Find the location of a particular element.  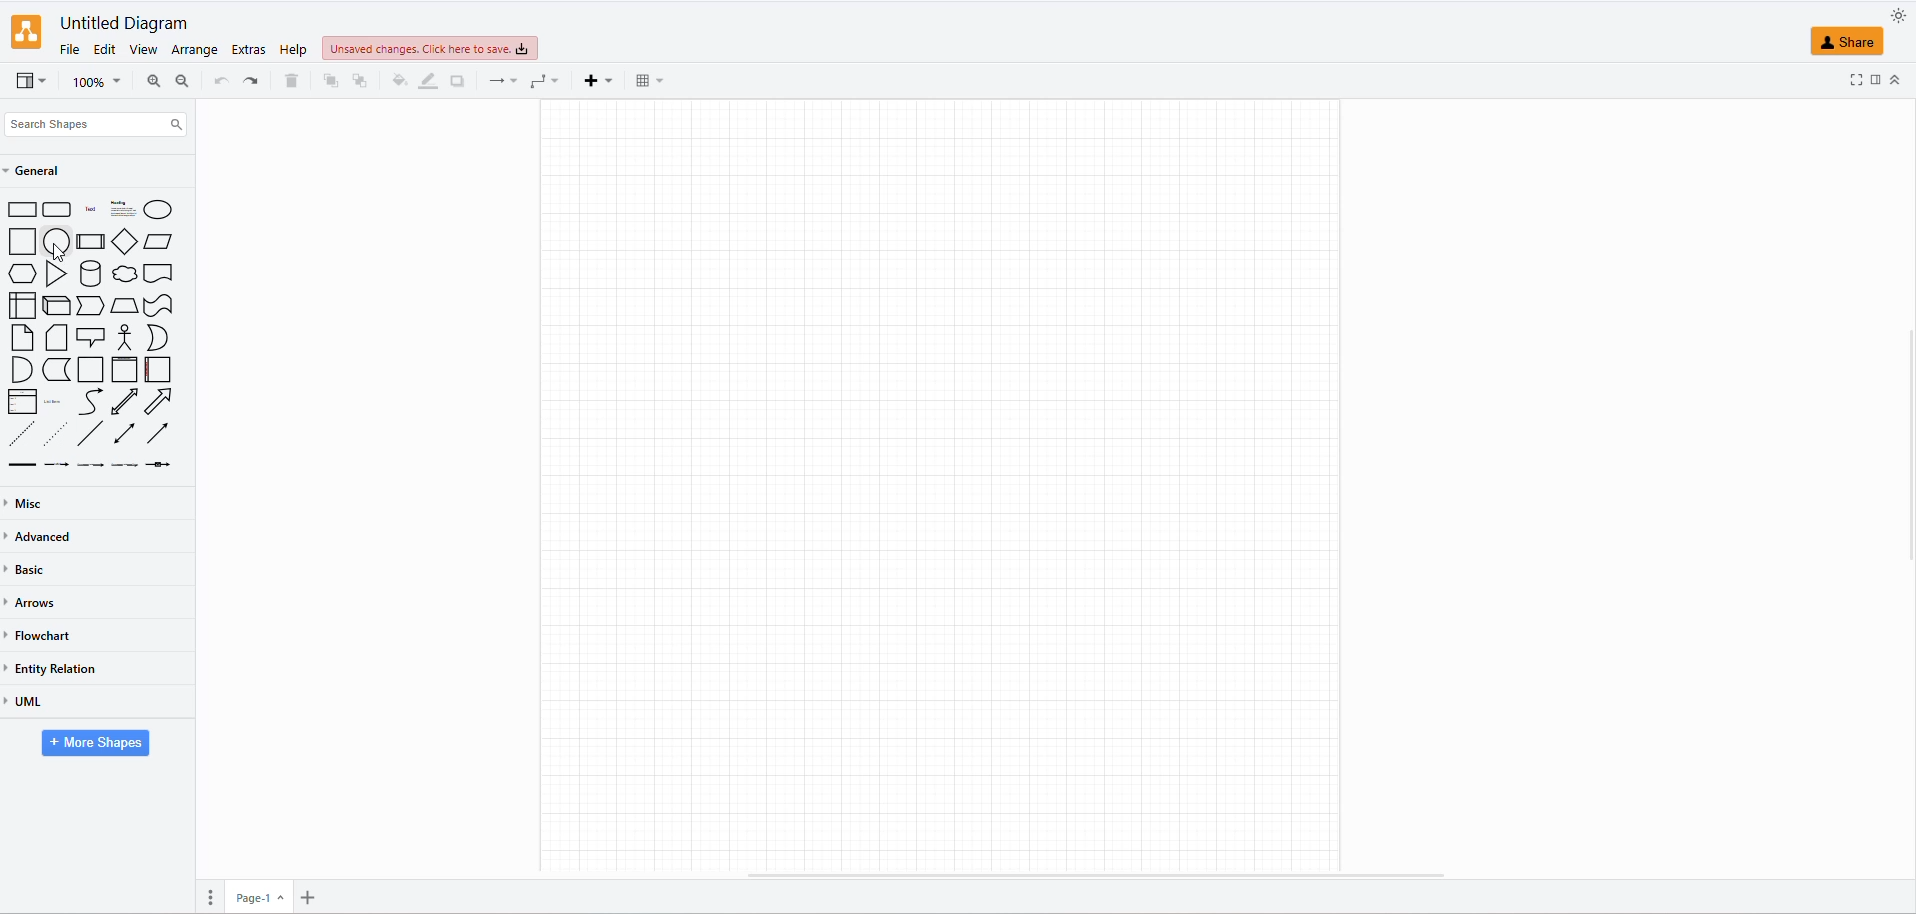

SHARE is located at coordinates (1849, 42).